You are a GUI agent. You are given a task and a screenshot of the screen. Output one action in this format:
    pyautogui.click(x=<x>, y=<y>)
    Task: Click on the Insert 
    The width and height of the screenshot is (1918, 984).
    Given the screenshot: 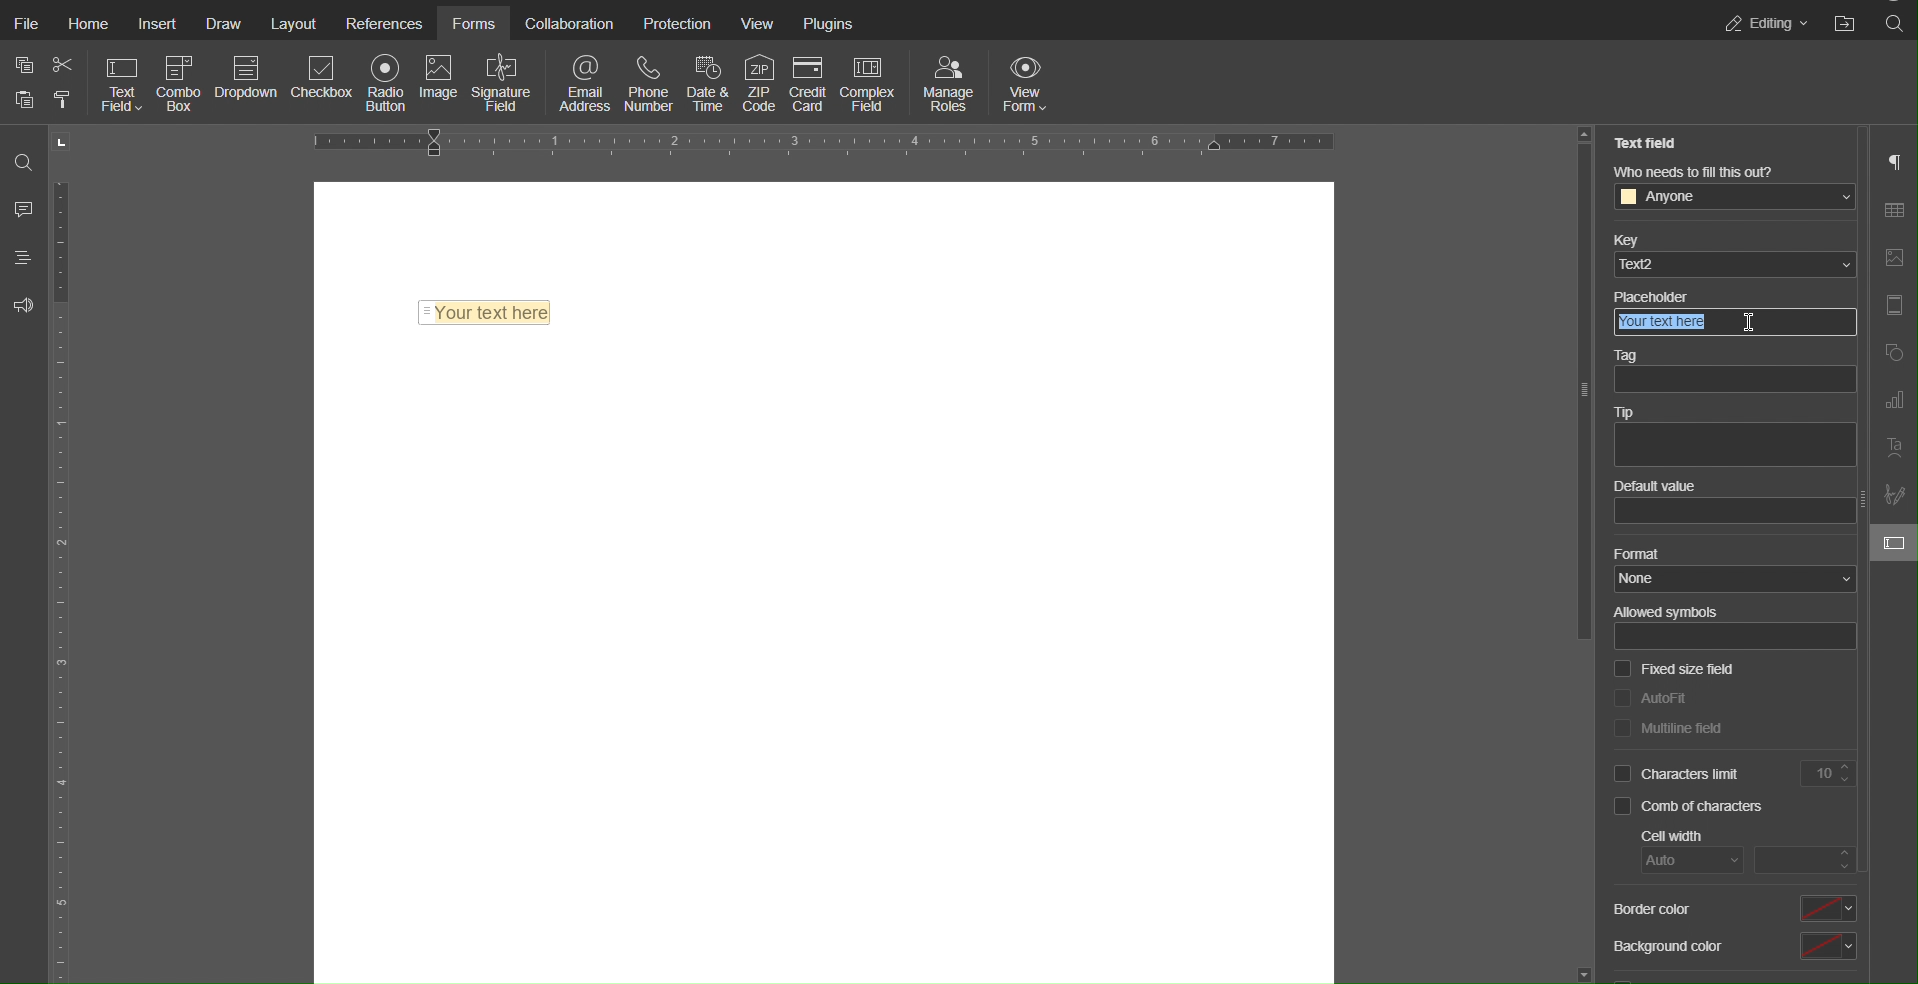 What is the action you would take?
    pyautogui.click(x=157, y=25)
    